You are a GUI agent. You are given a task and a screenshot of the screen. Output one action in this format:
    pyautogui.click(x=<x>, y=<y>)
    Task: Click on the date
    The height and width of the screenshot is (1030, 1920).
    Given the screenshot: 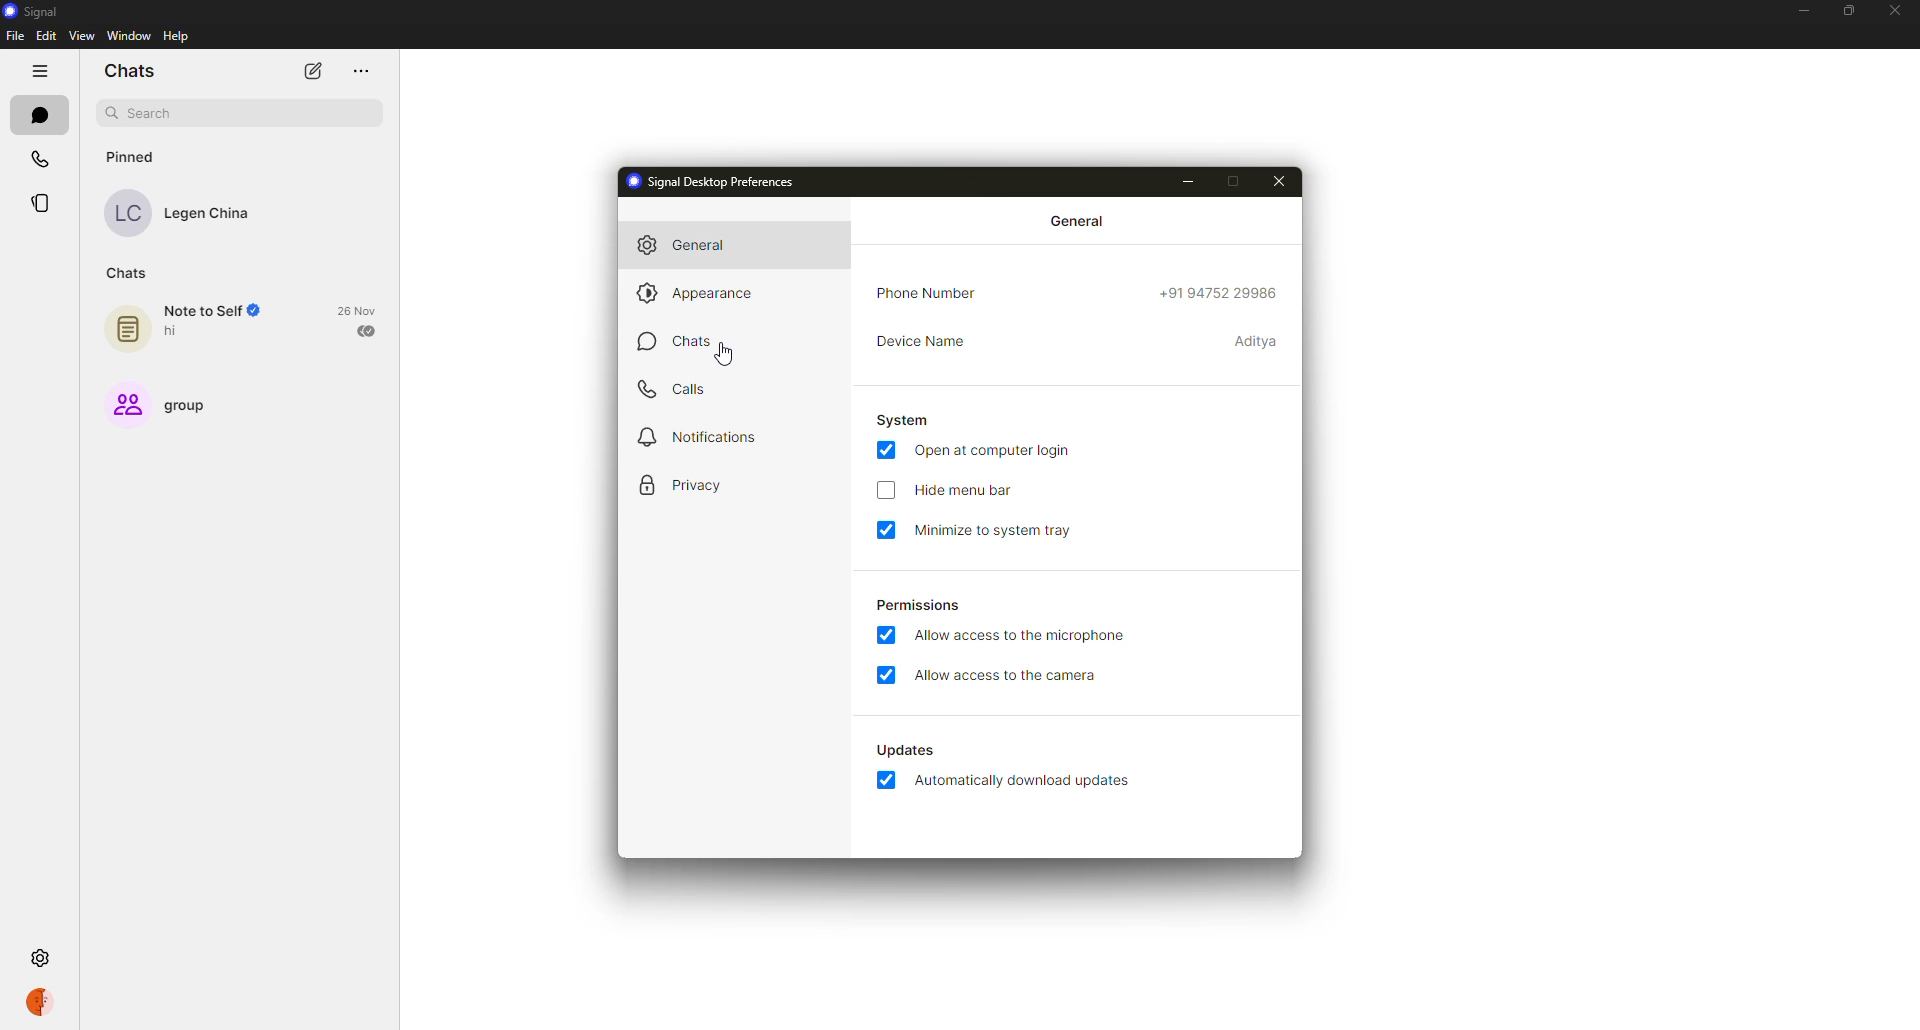 What is the action you would take?
    pyautogui.click(x=358, y=310)
    